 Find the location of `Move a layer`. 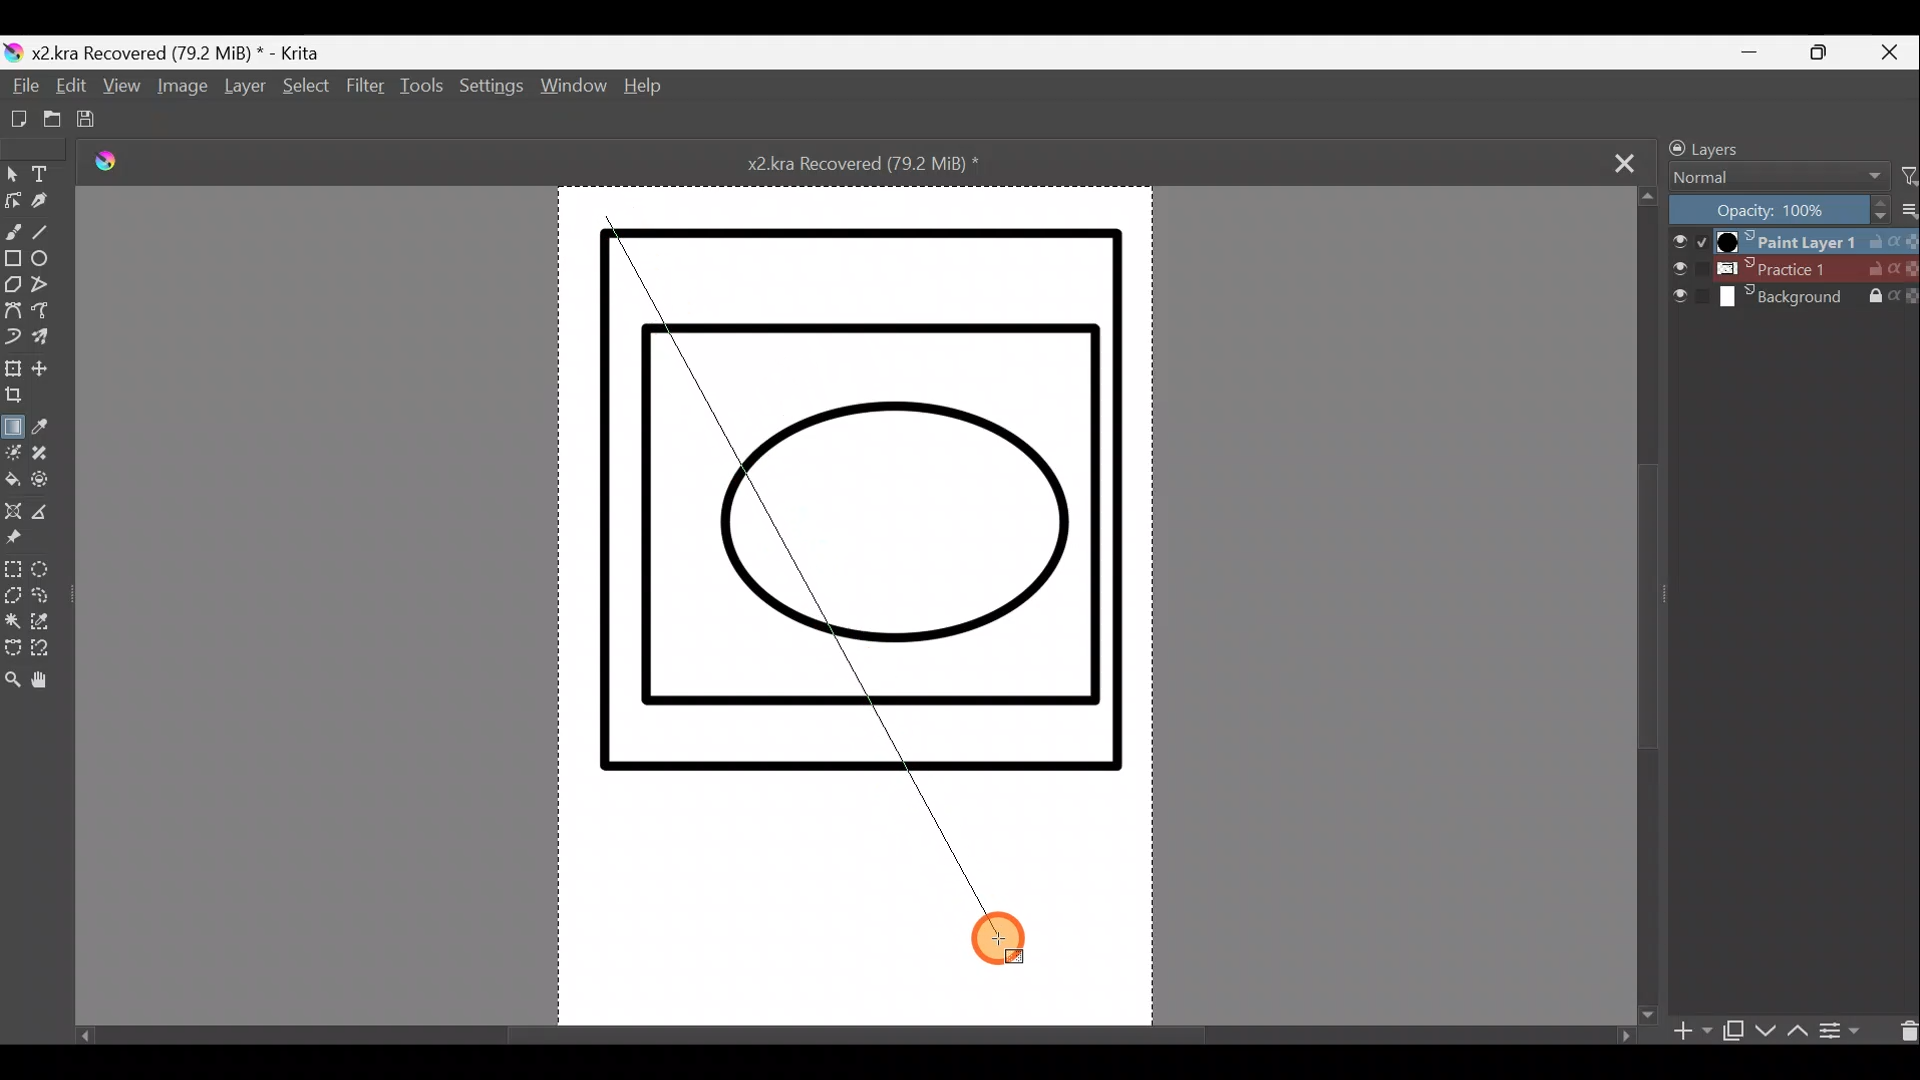

Move a layer is located at coordinates (50, 368).